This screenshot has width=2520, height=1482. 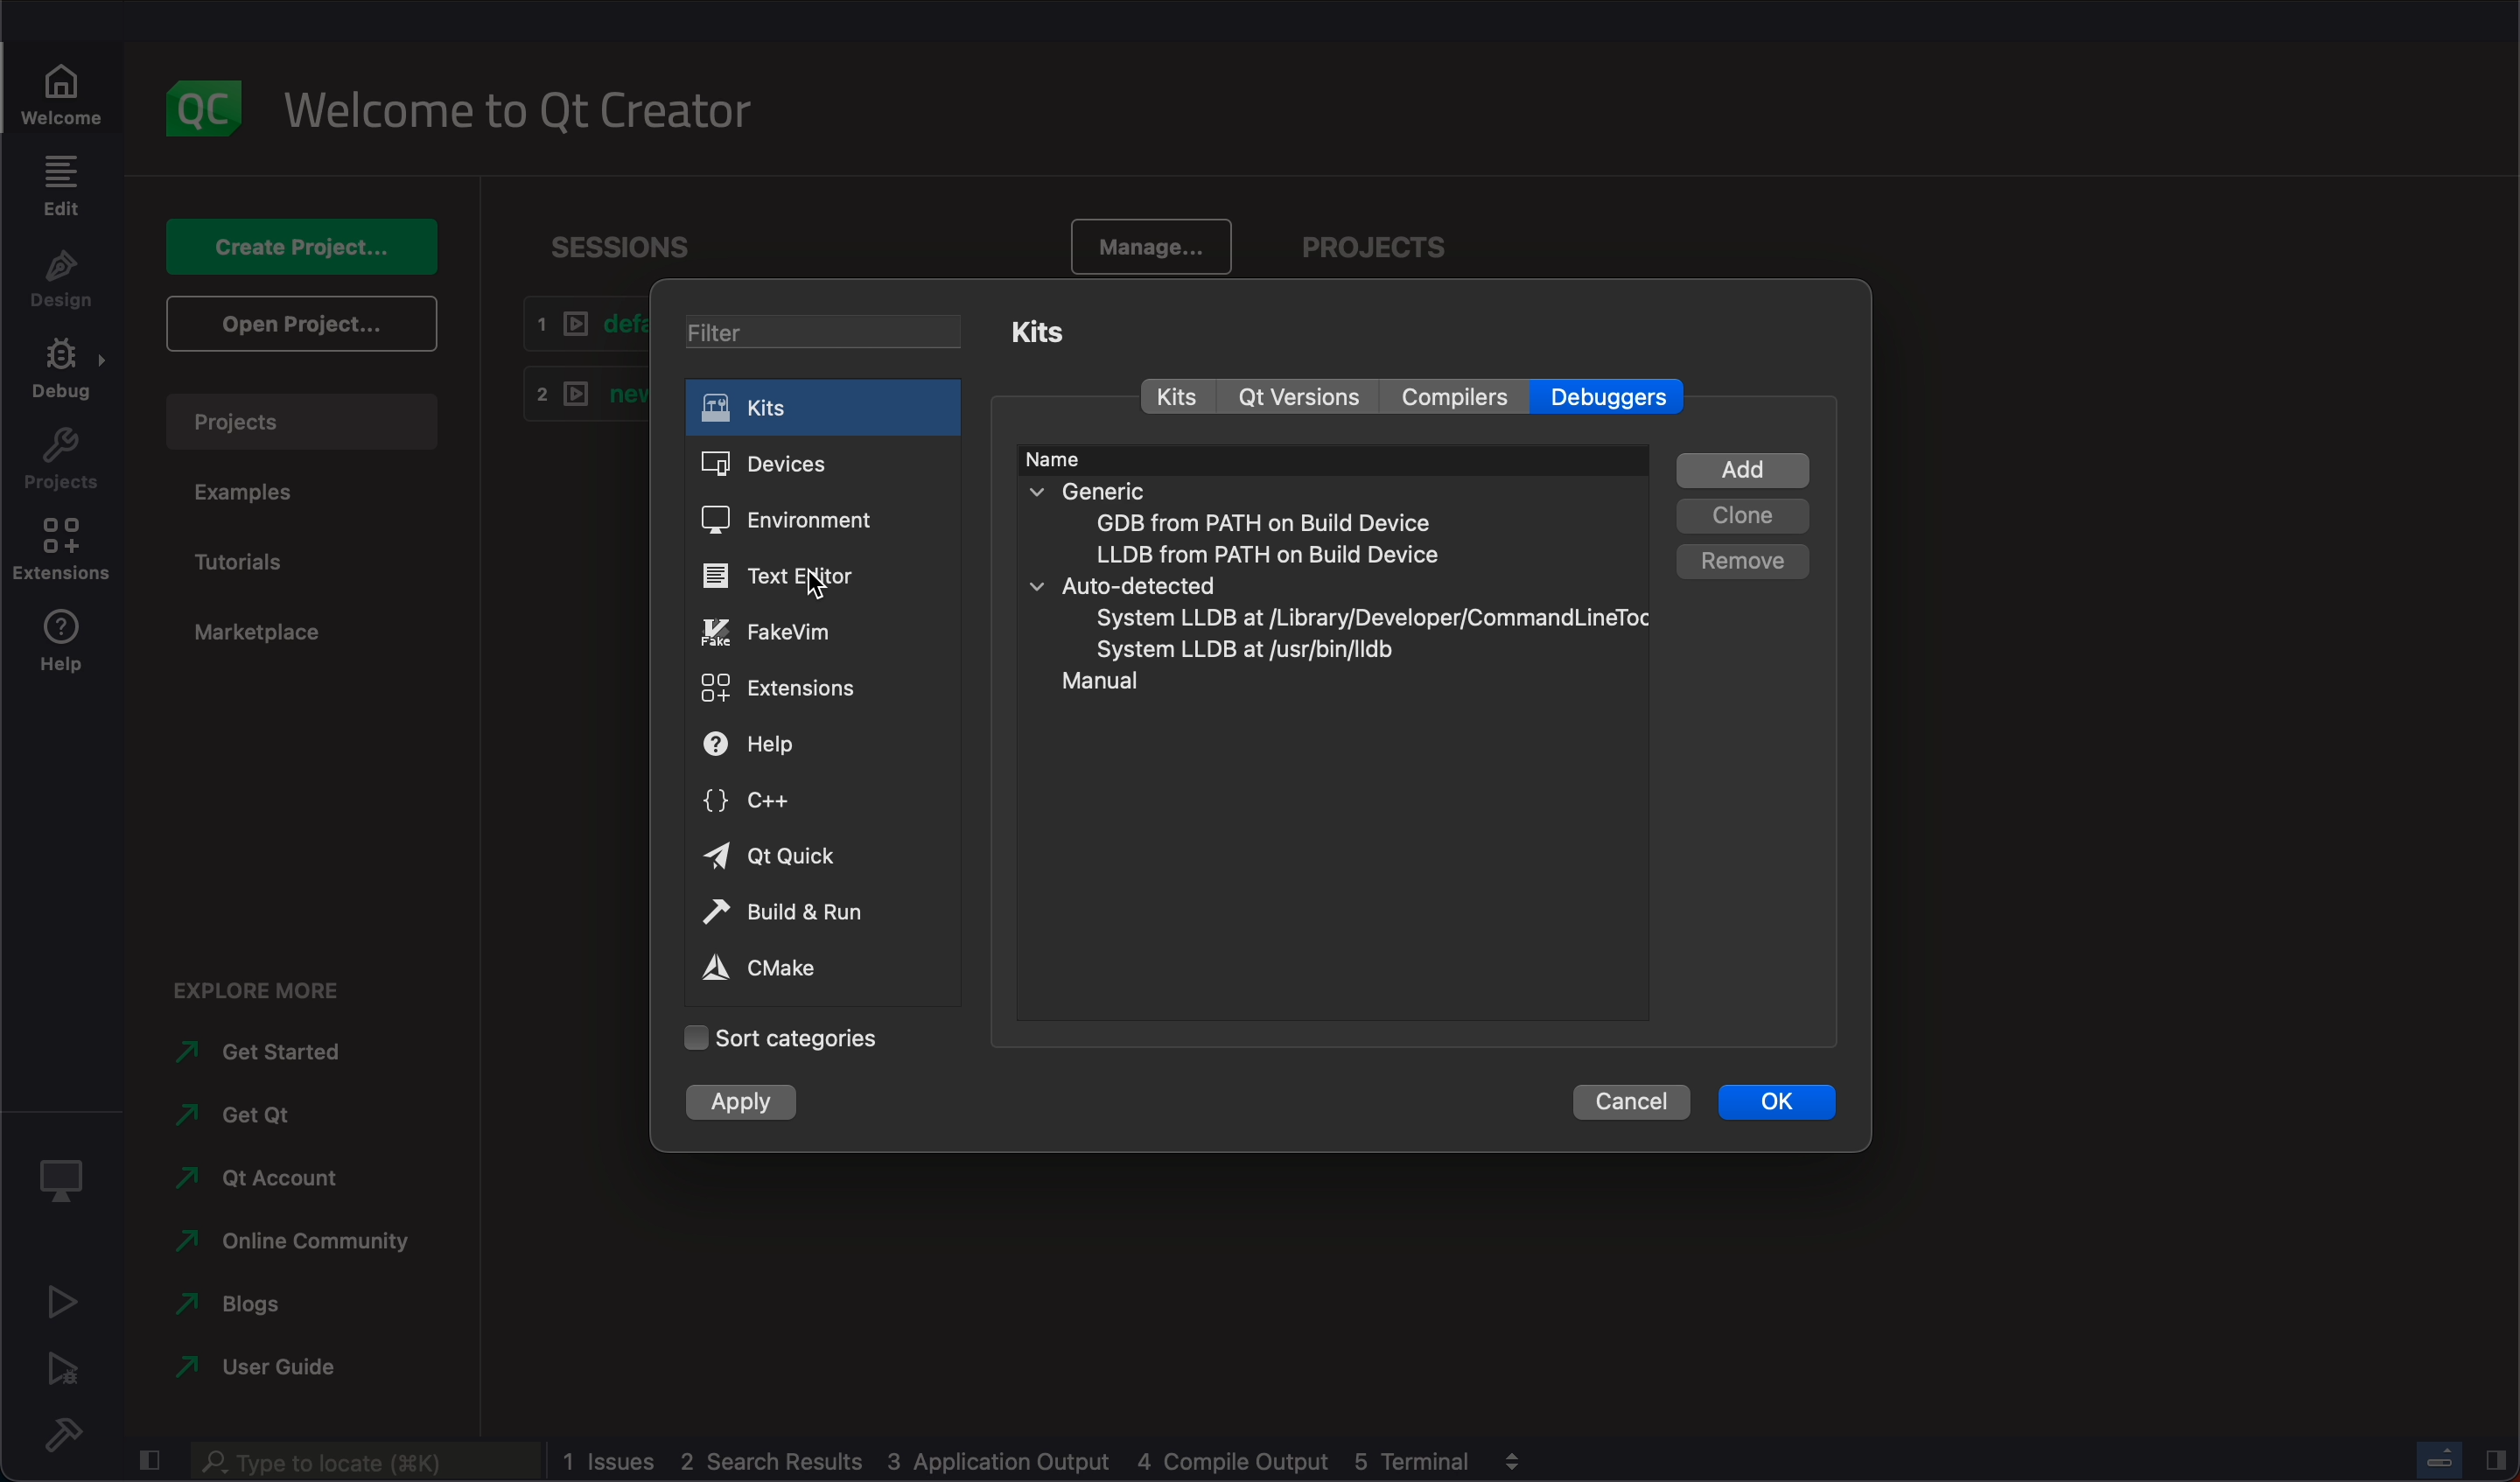 What do you see at coordinates (820, 856) in the screenshot?
I see `qt quick` at bounding box center [820, 856].